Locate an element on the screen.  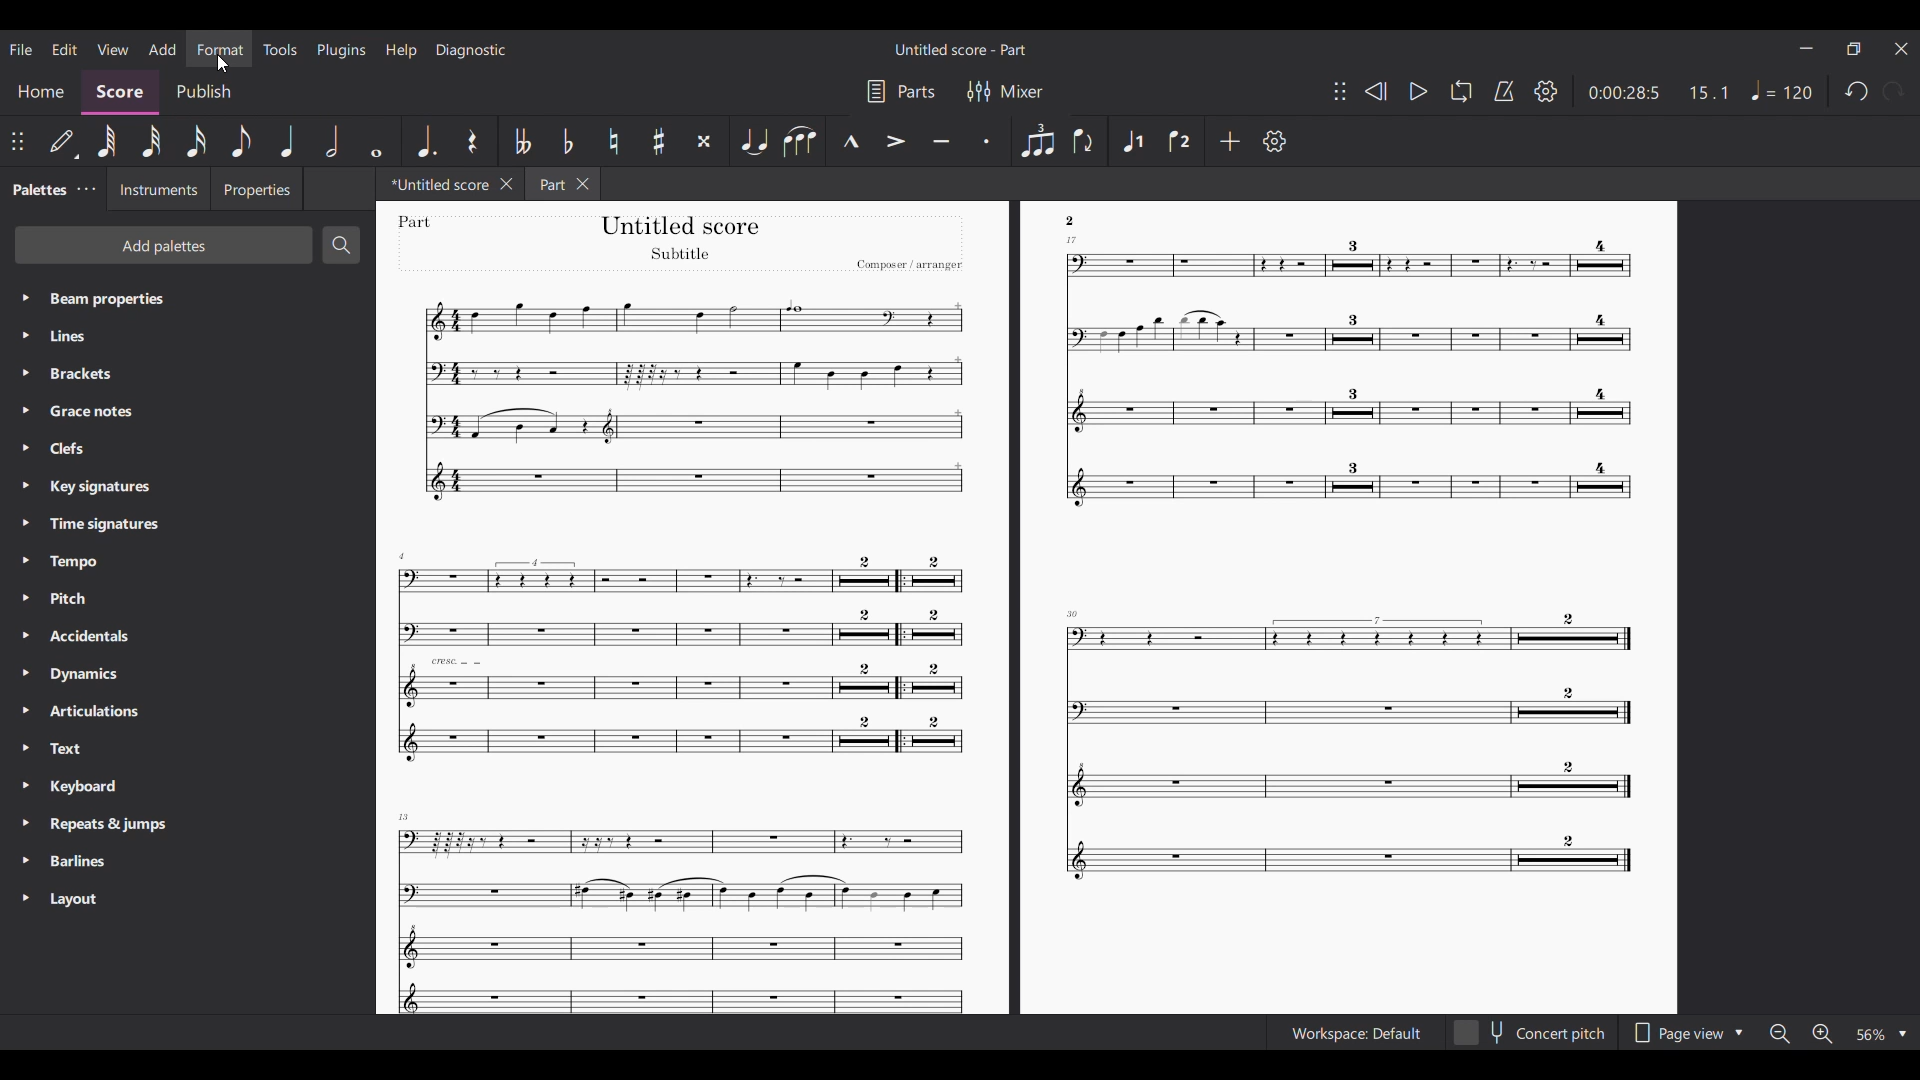
 is located at coordinates (914, 261).